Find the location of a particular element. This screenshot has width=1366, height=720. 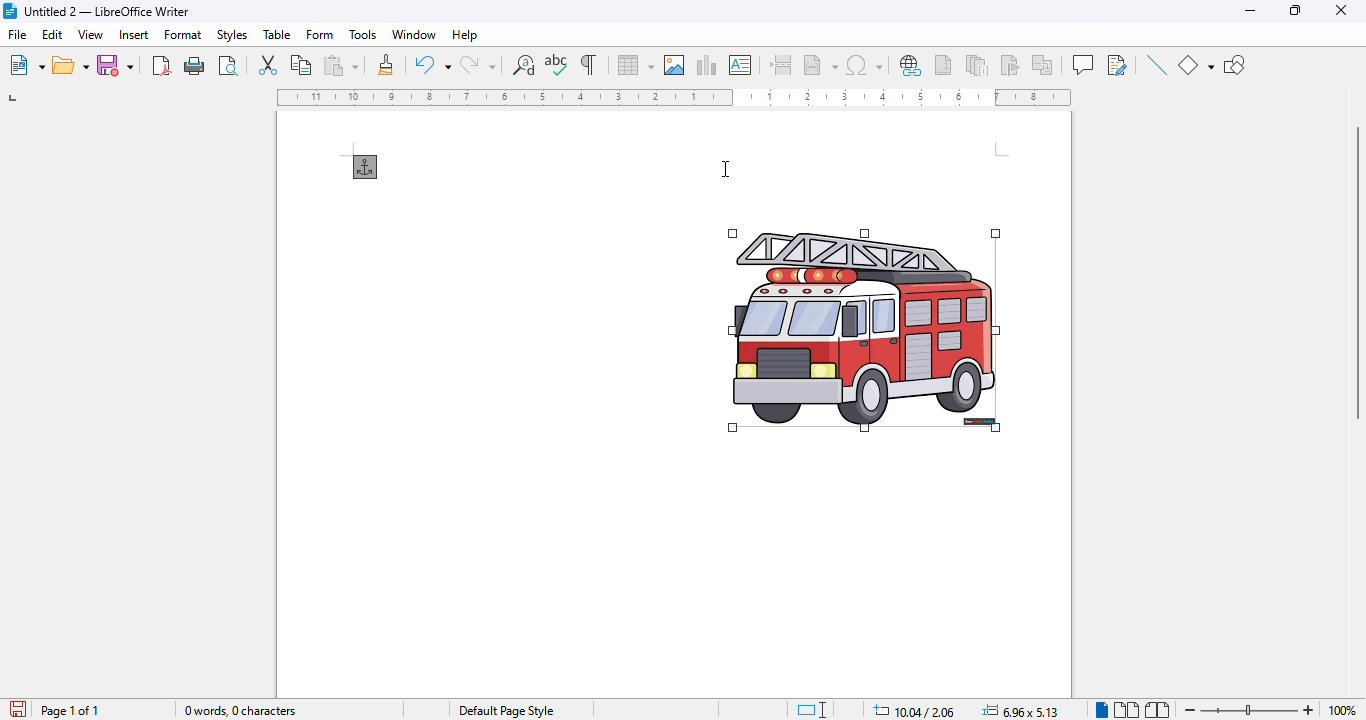

table is located at coordinates (277, 34).